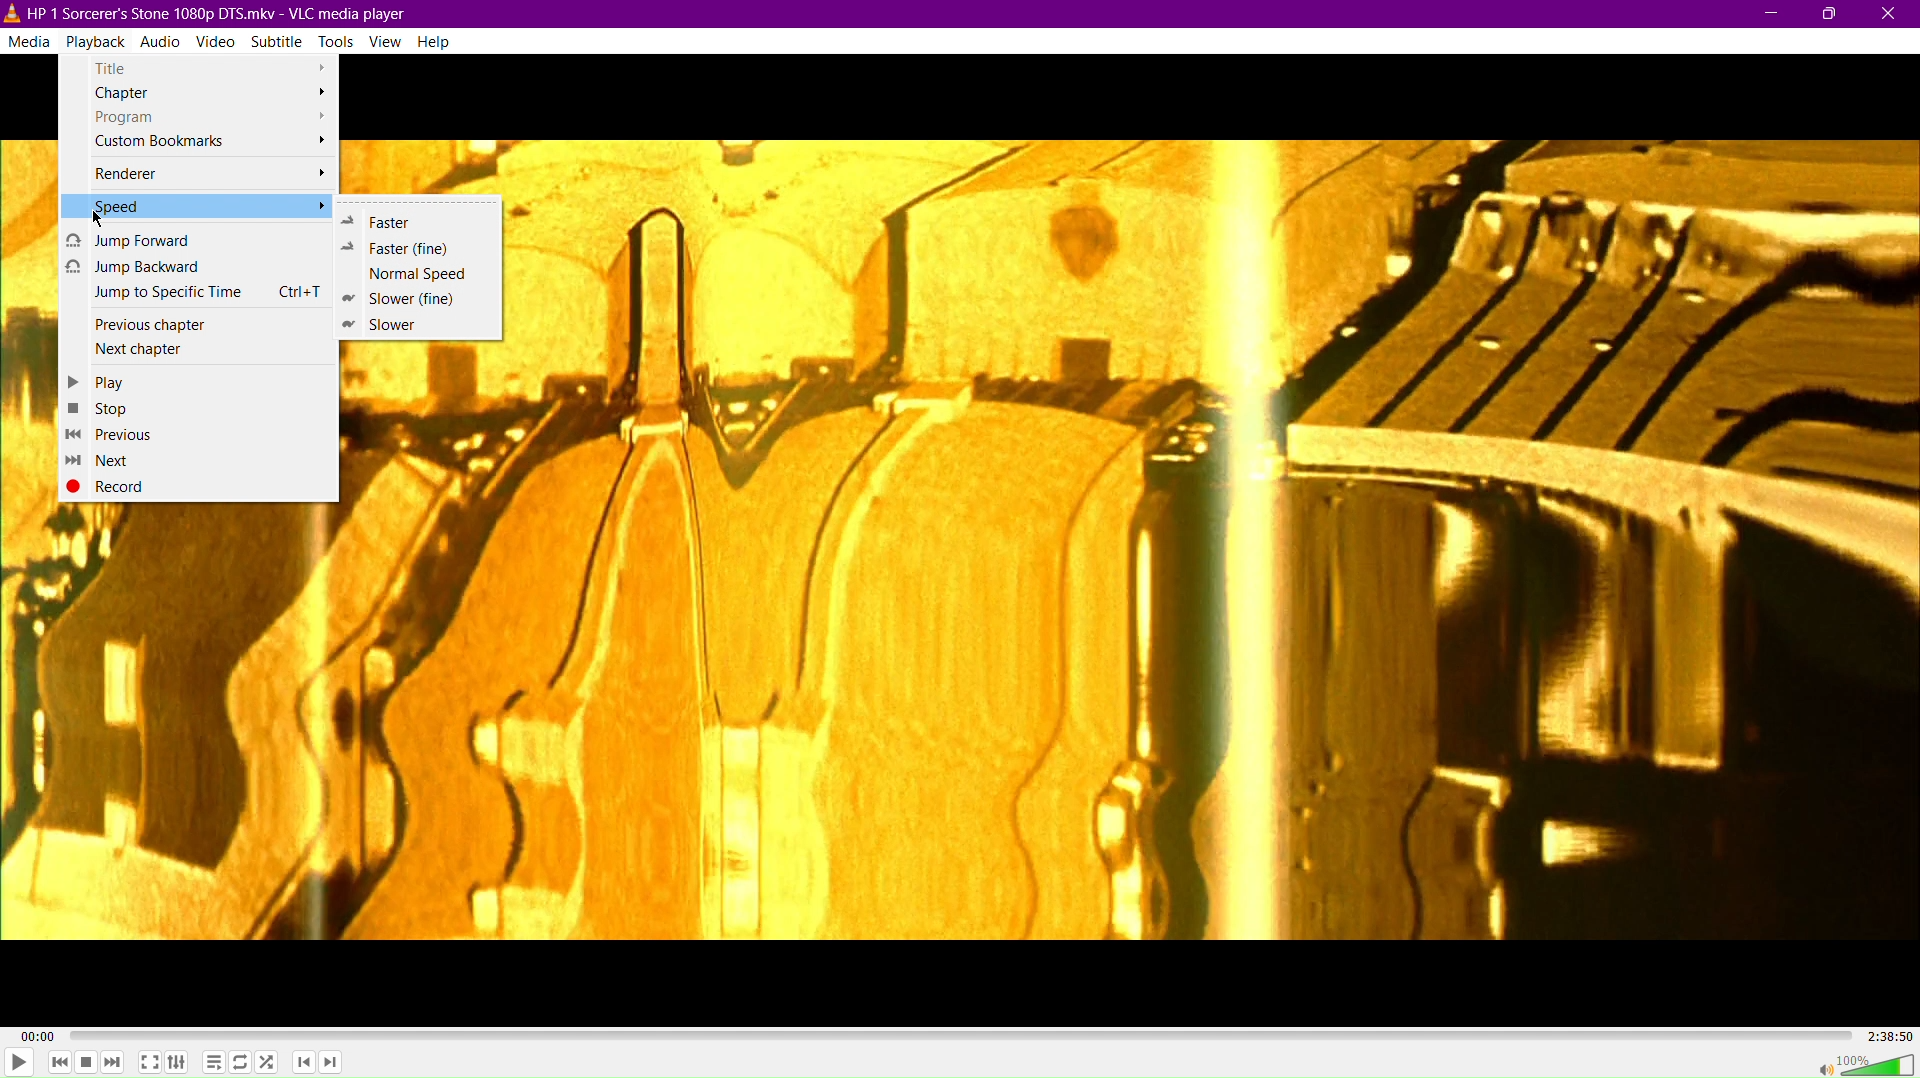  I want to click on Previous Chapter, so click(199, 325).